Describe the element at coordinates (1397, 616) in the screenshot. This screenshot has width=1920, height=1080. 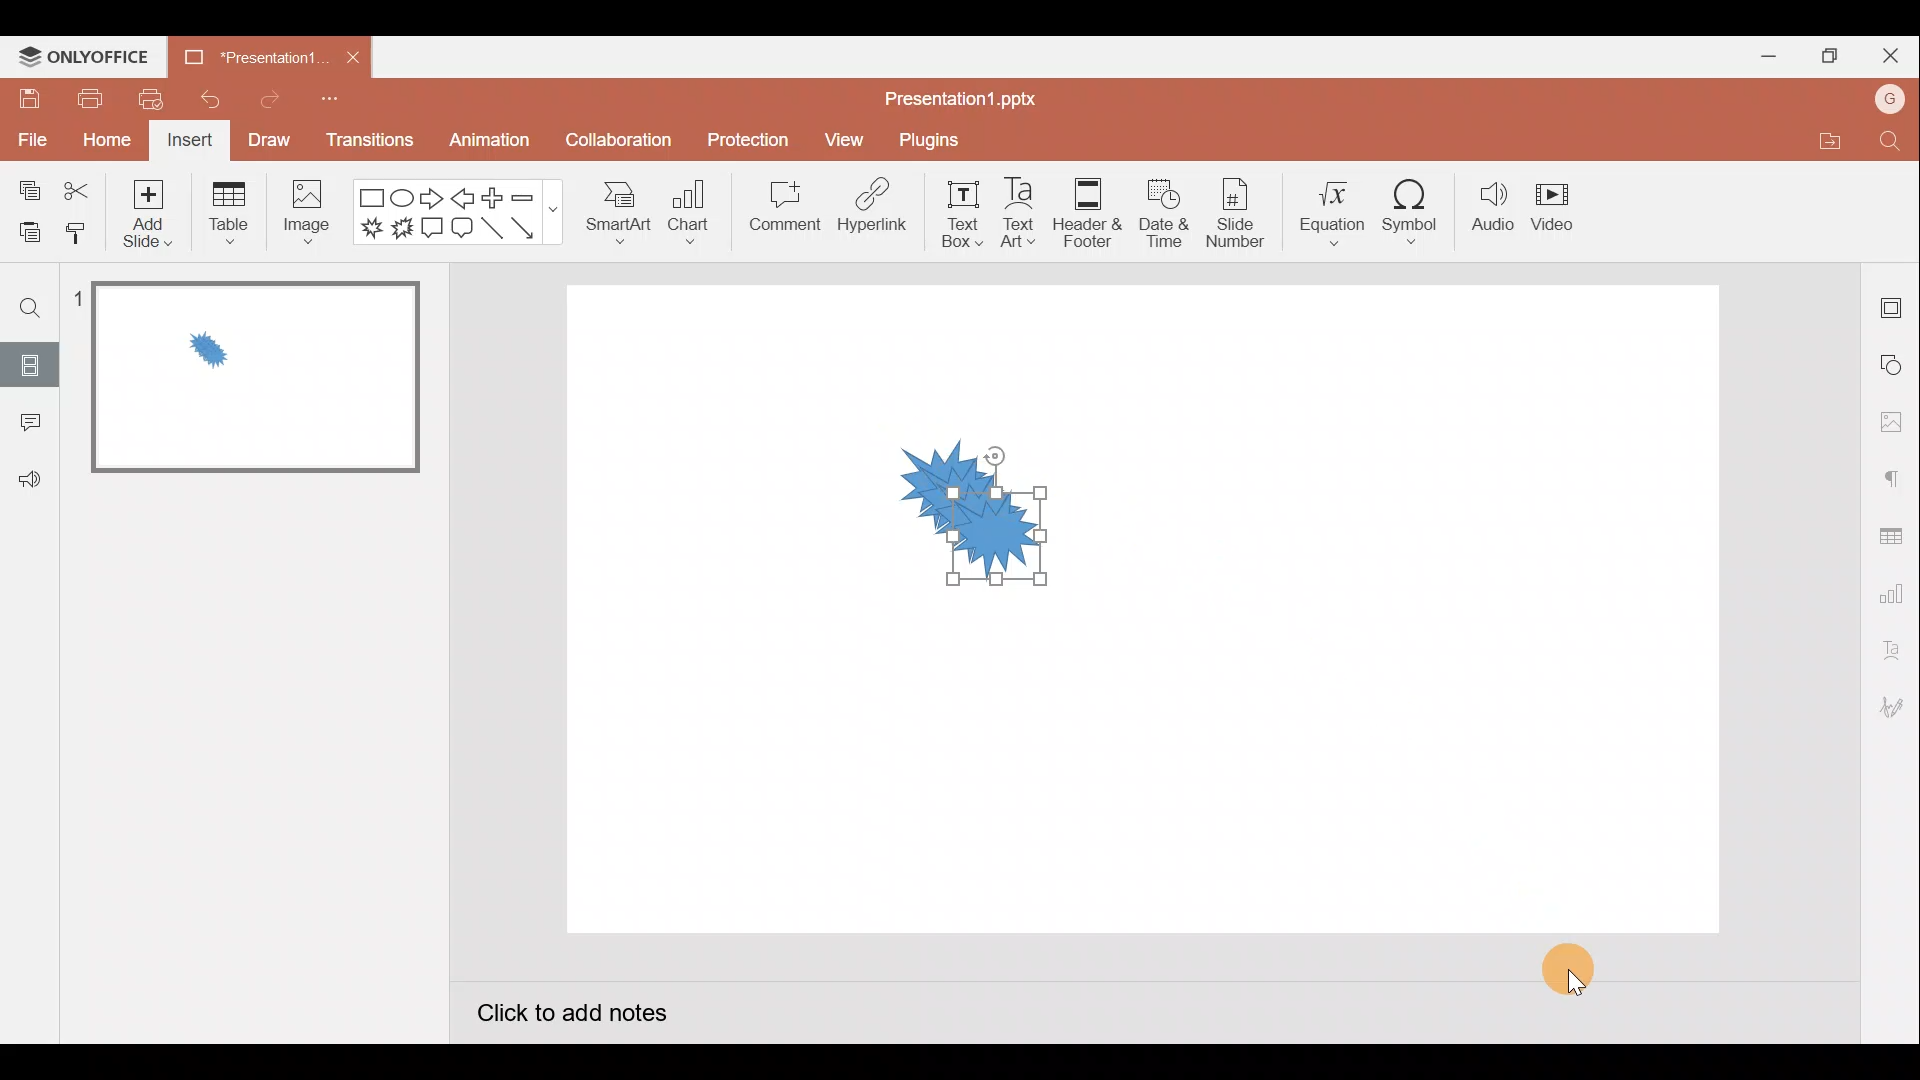
I see `Presentation slide` at that location.